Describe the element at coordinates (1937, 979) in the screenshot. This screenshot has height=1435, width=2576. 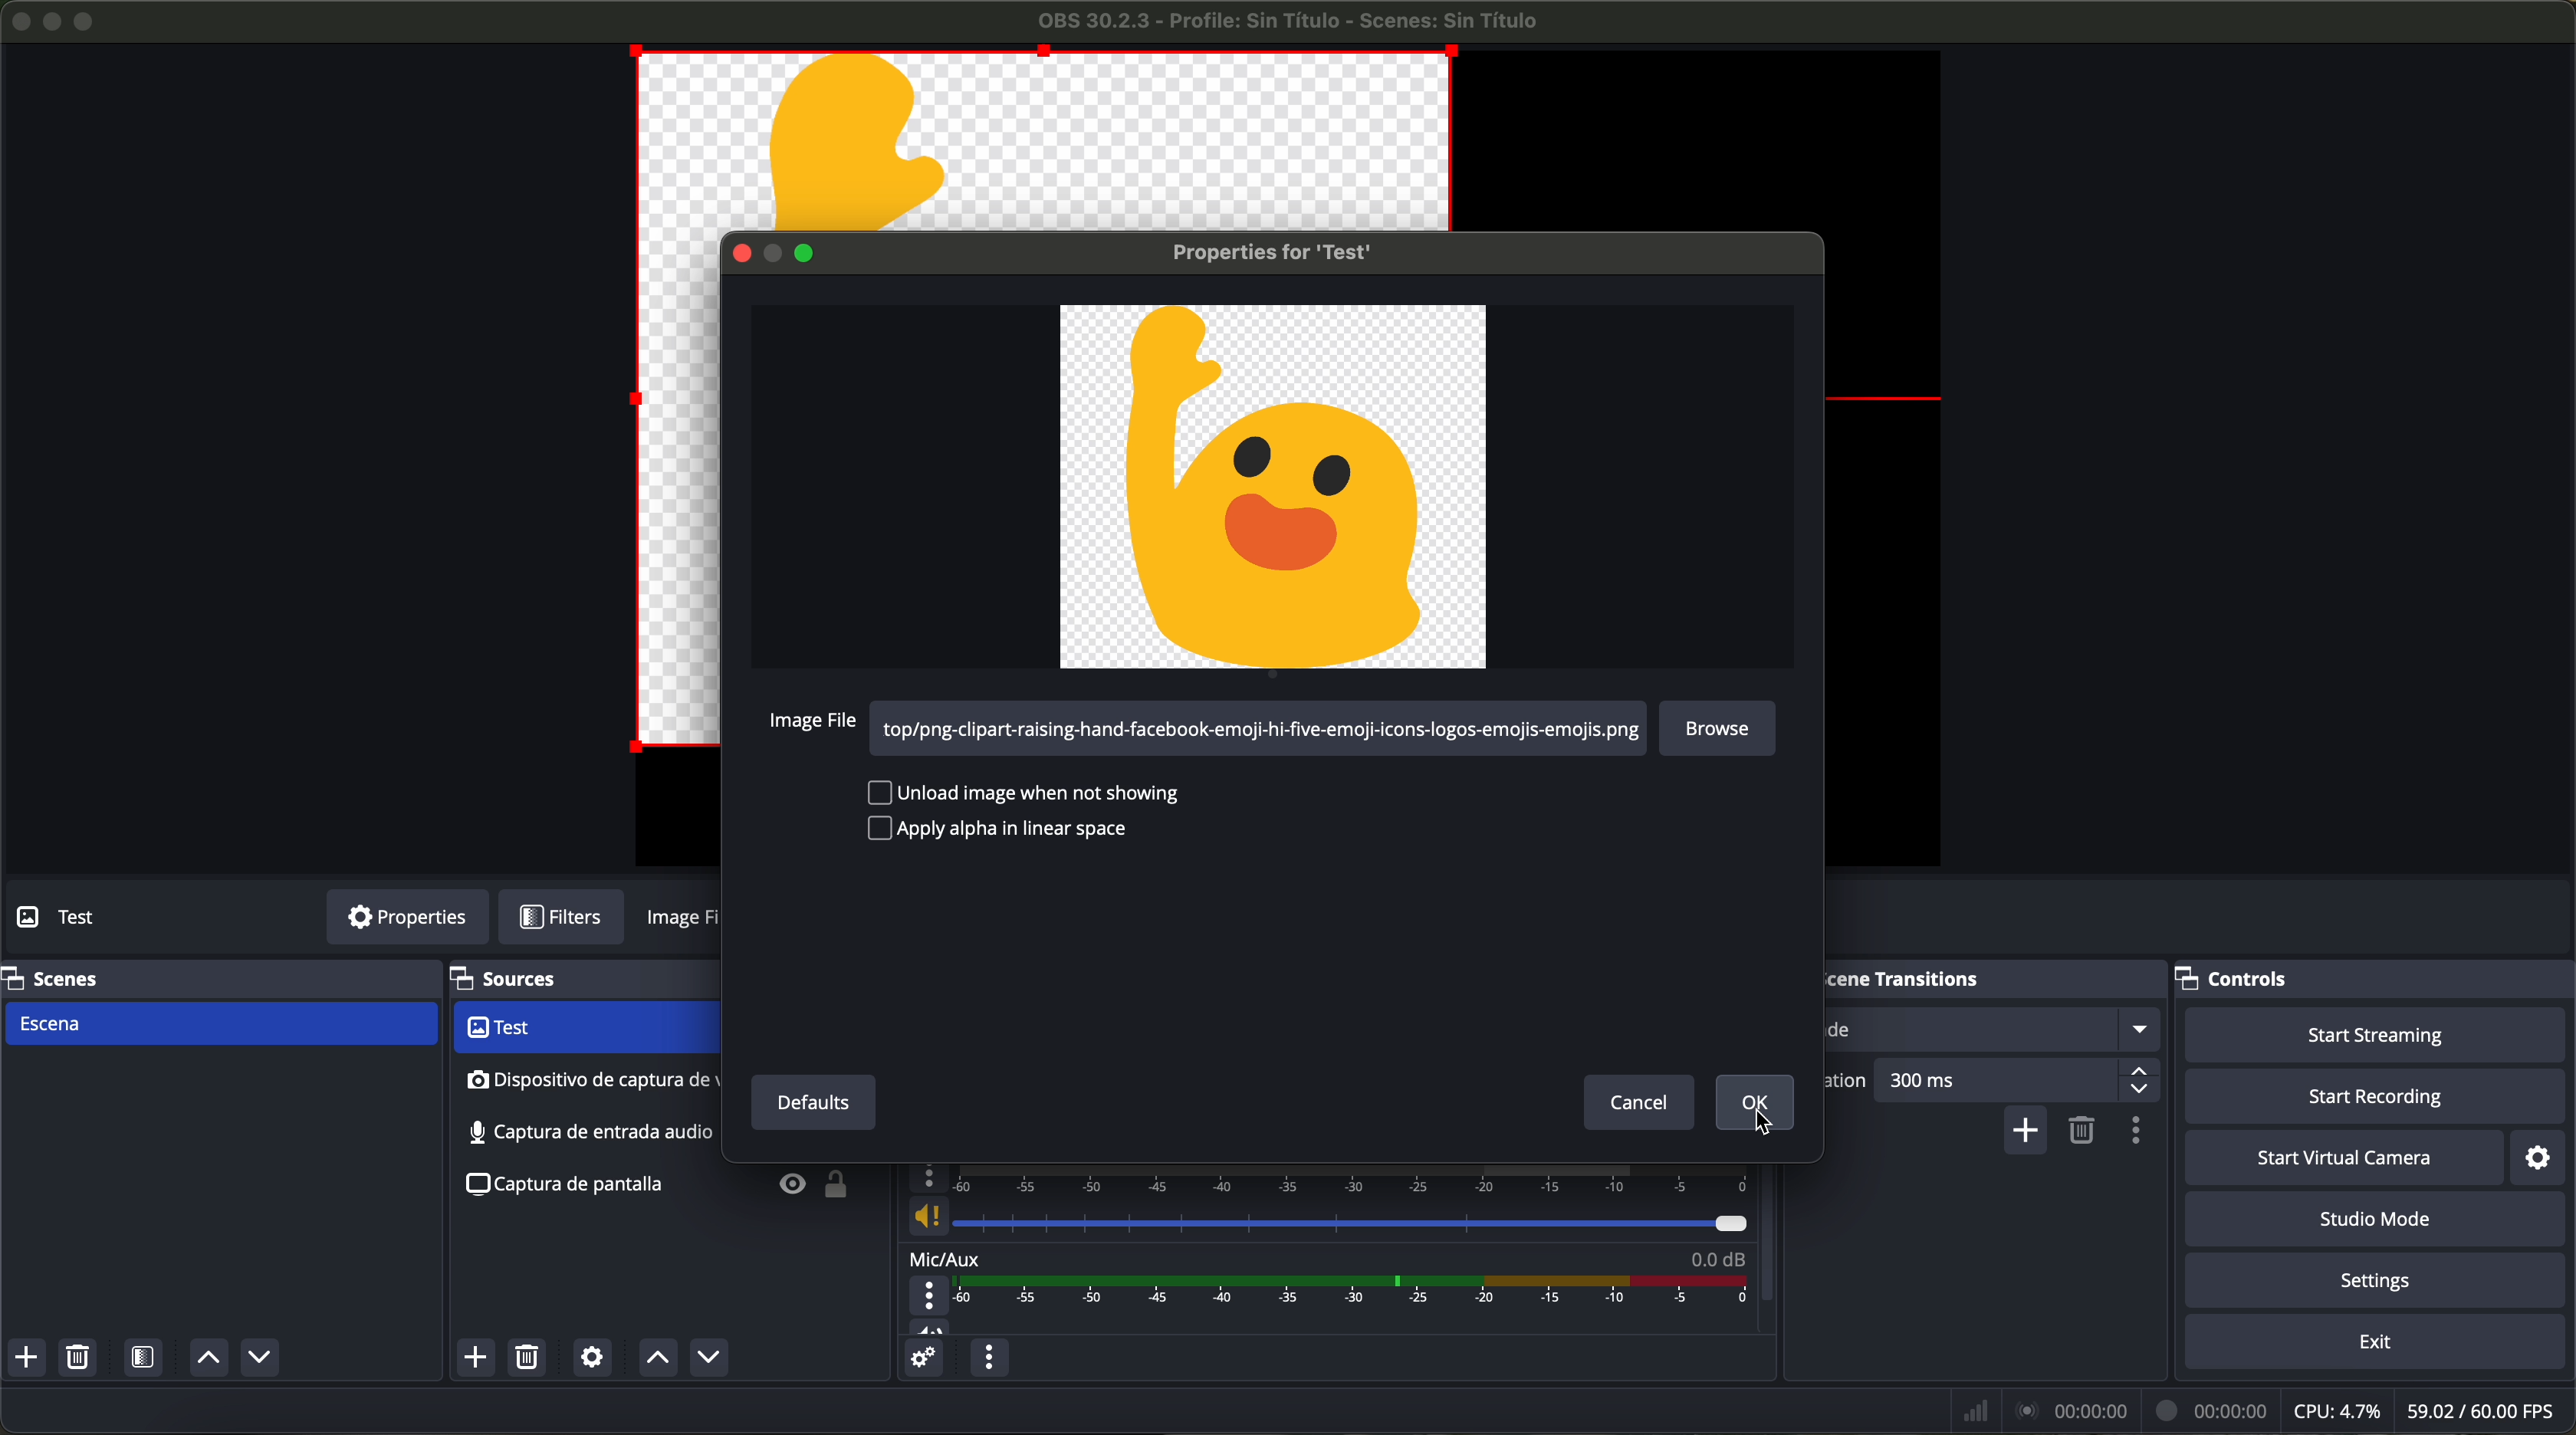
I see `scene transitions` at that location.